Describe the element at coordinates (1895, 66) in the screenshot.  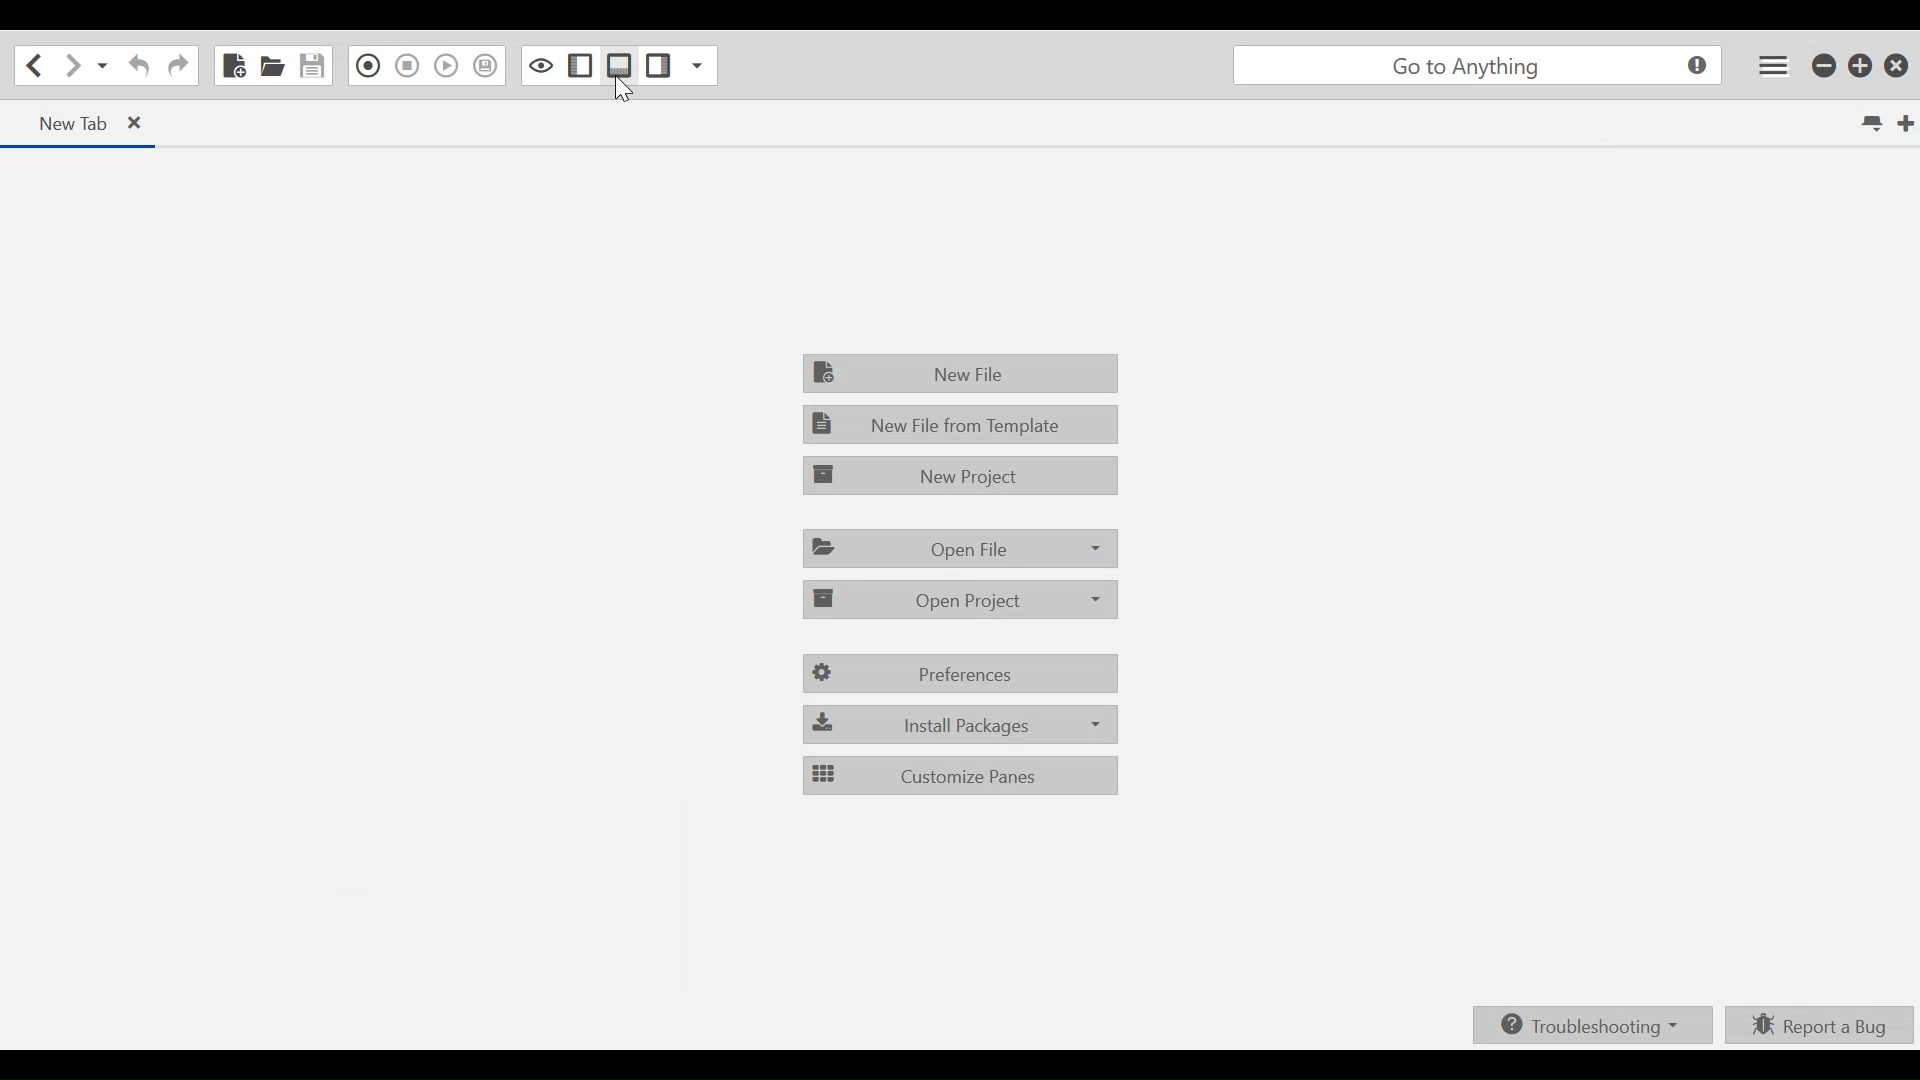
I see `Close` at that location.